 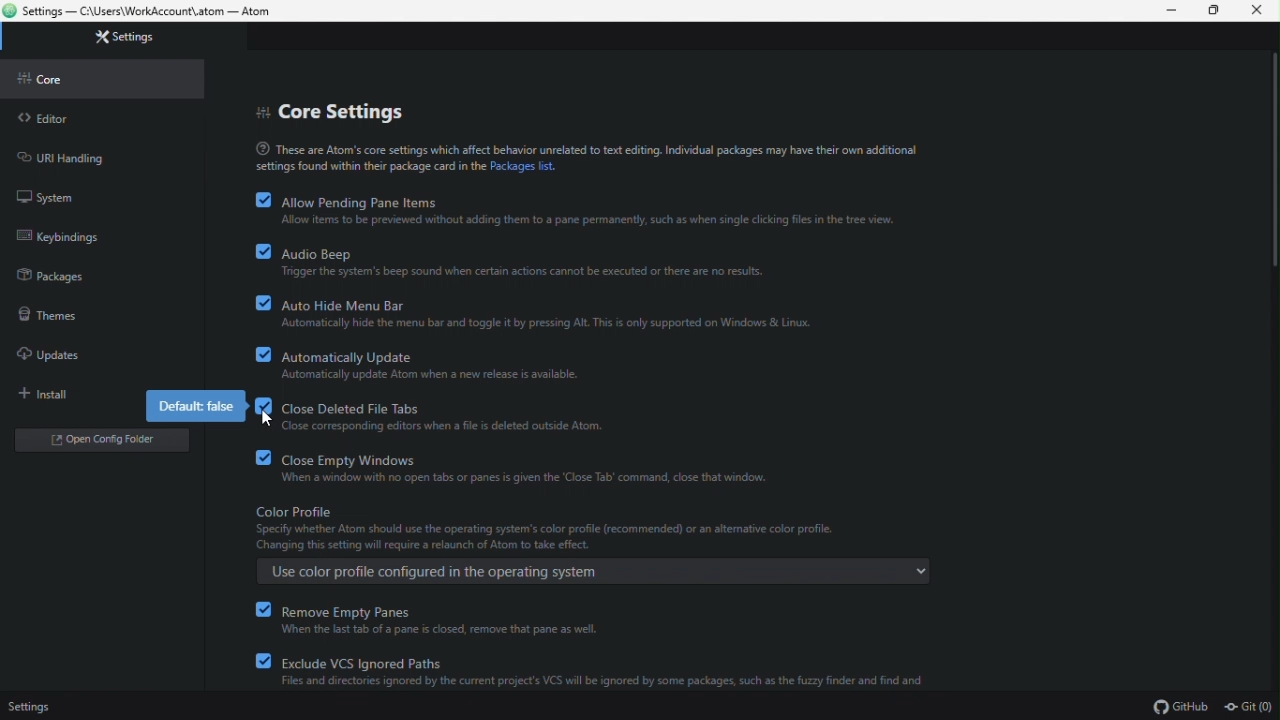 What do you see at coordinates (587, 155) in the screenshot?
I see `text` at bounding box center [587, 155].